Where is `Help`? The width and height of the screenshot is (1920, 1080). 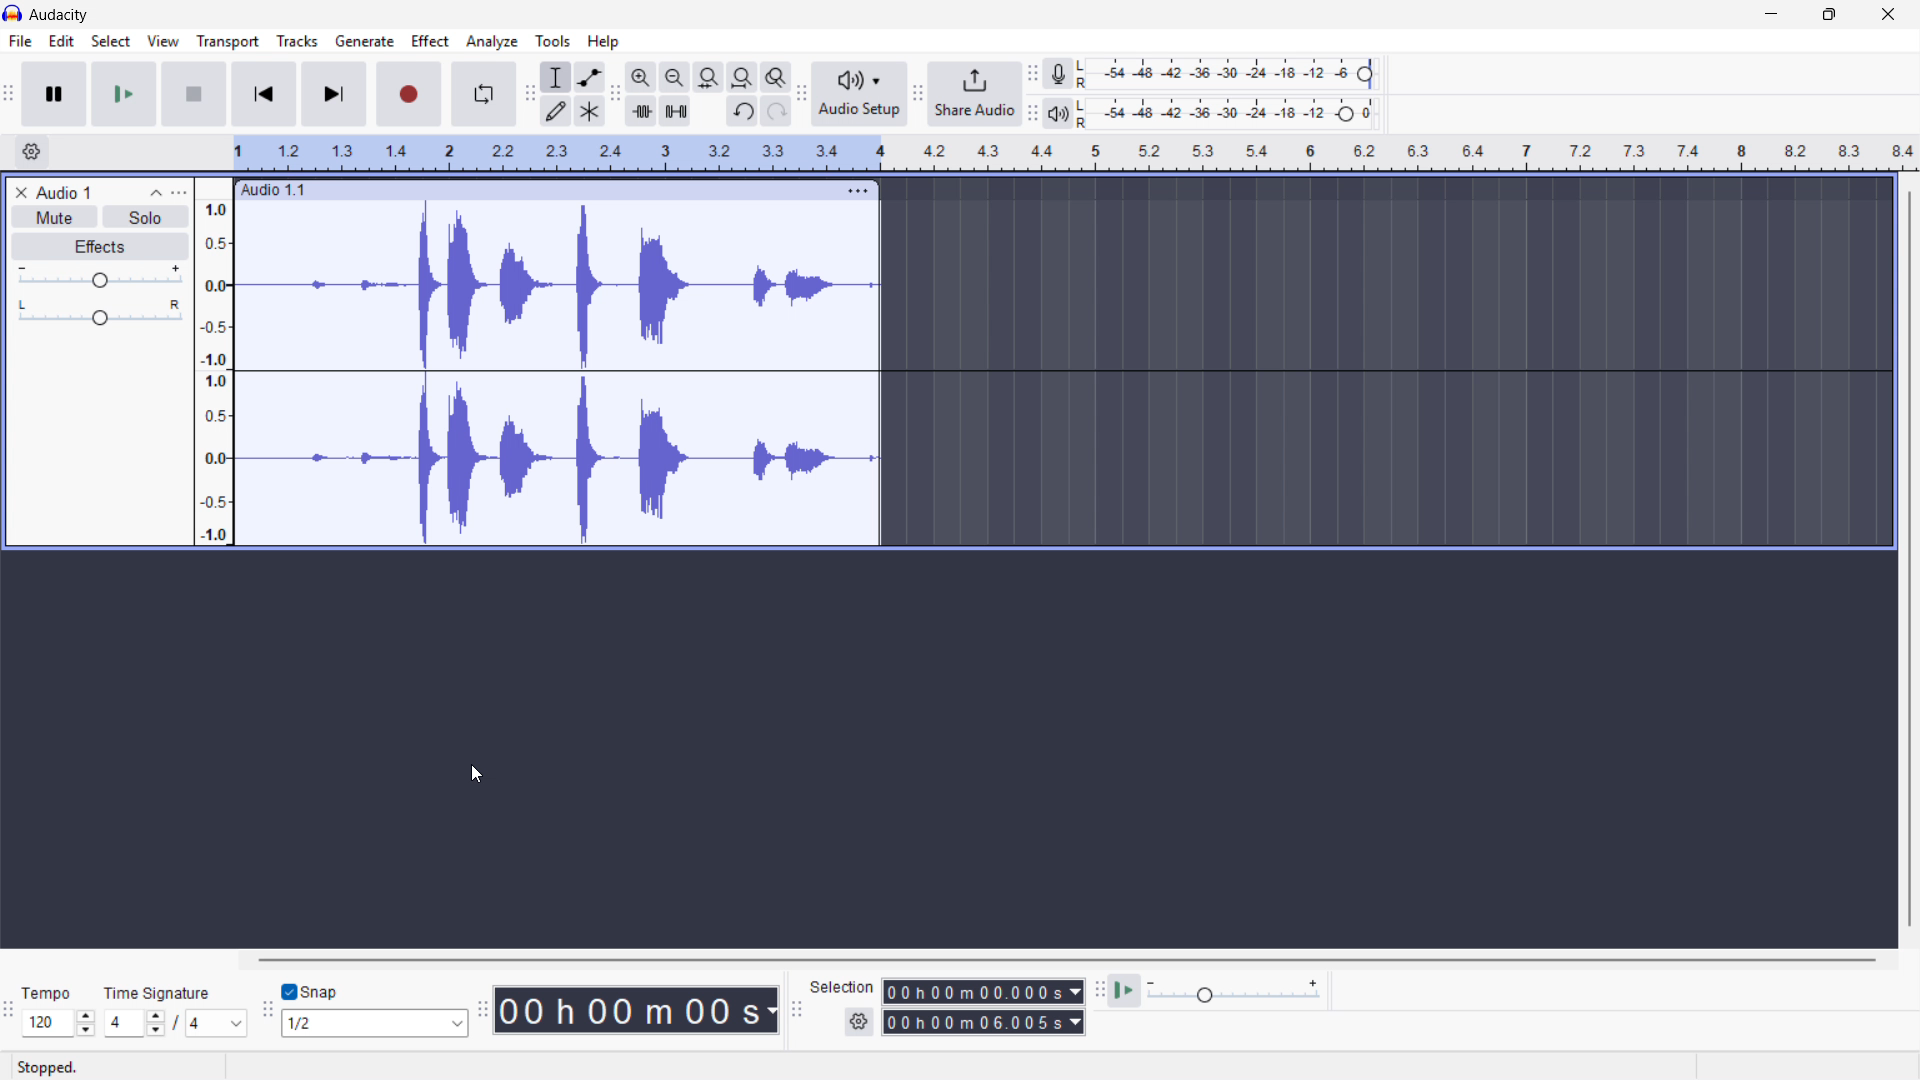 Help is located at coordinates (604, 42).